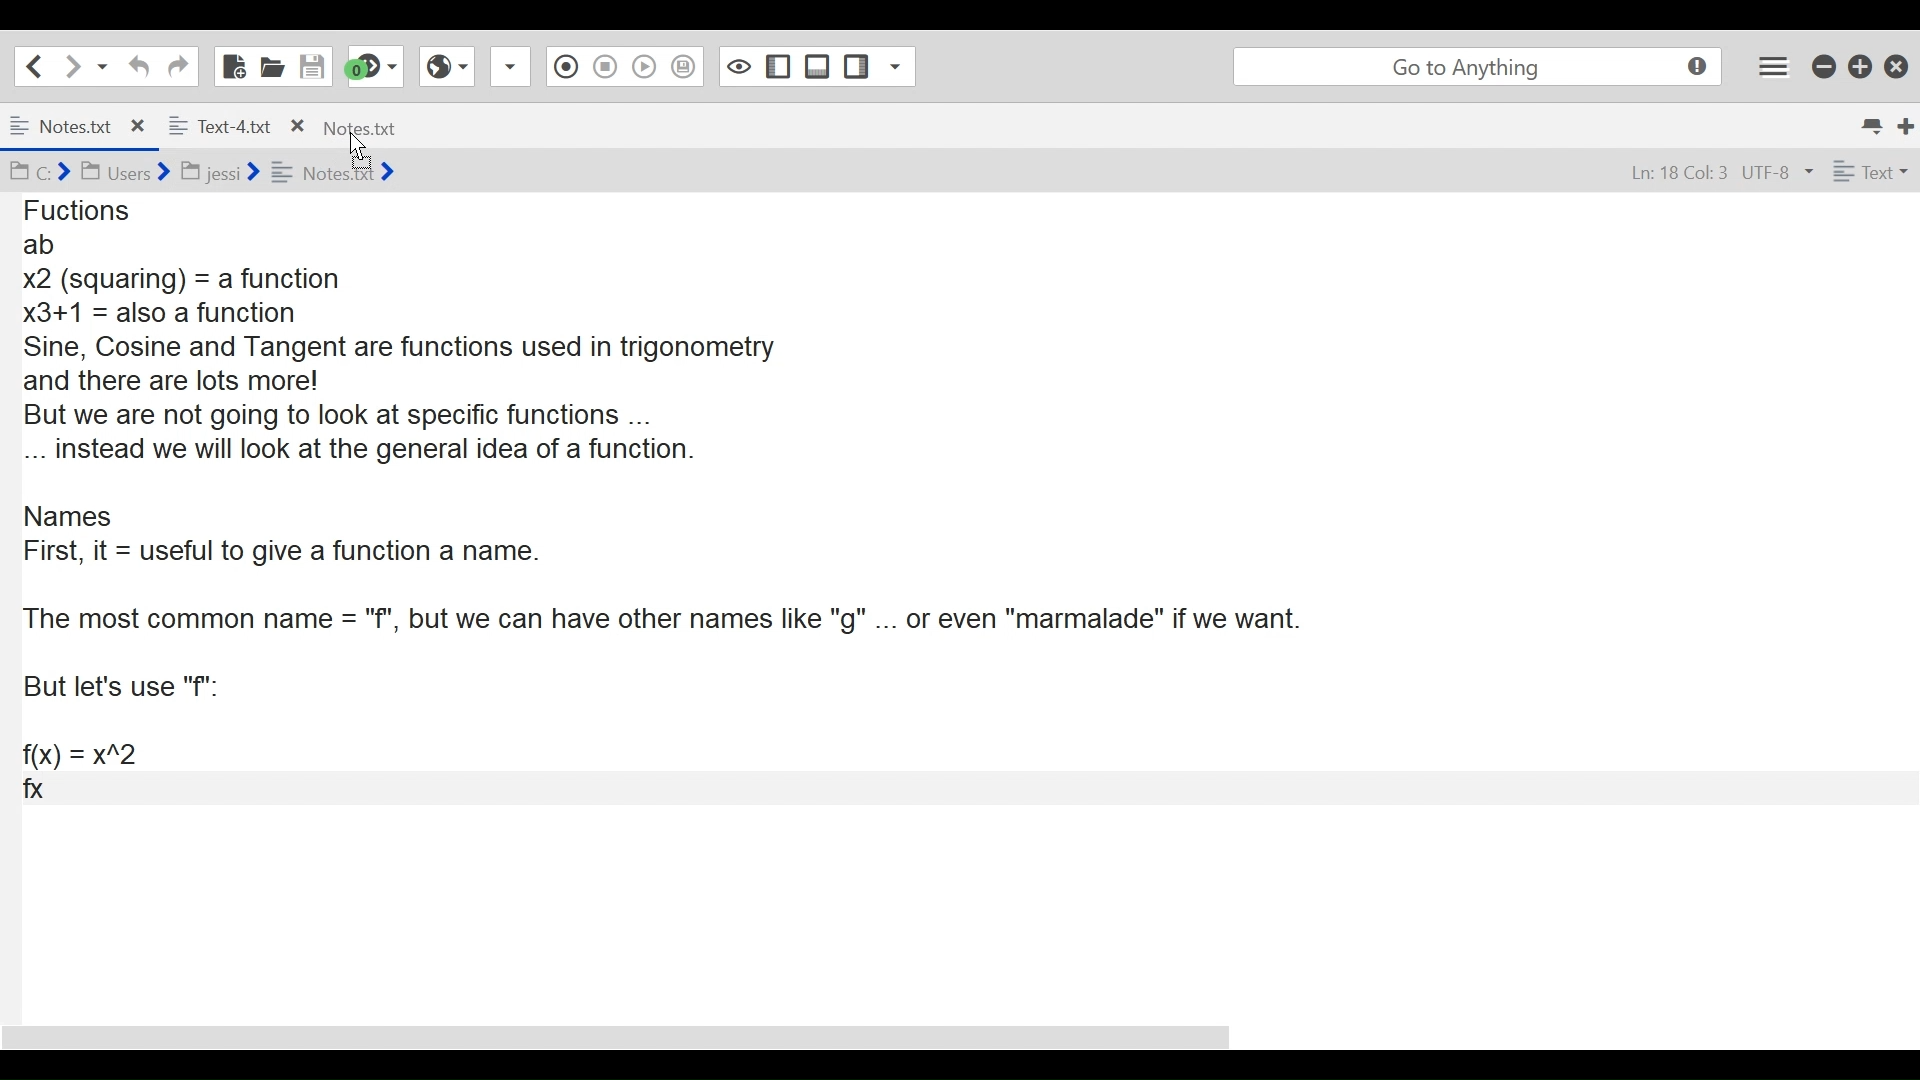  What do you see at coordinates (358, 130) in the screenshot?
I see `notes.txt` at bounding box center [358, 130].